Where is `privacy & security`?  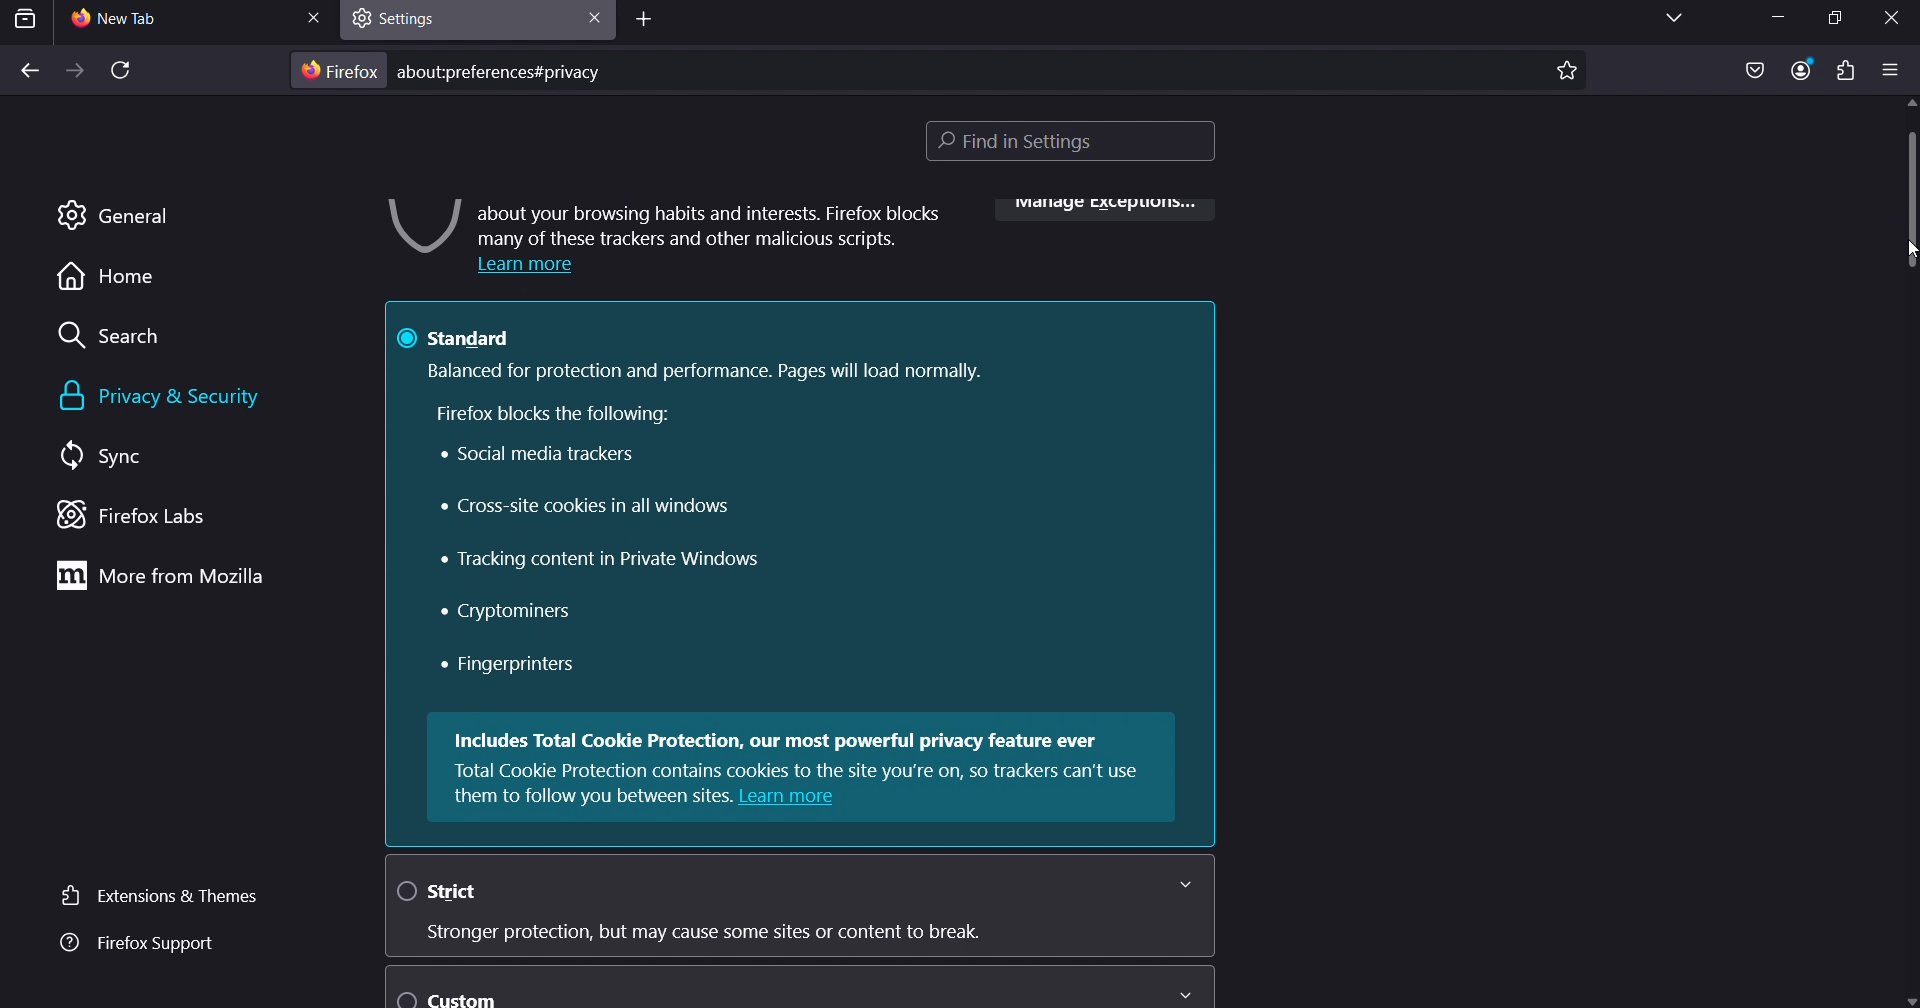 privacy & security is located at coordinates (182, 397).